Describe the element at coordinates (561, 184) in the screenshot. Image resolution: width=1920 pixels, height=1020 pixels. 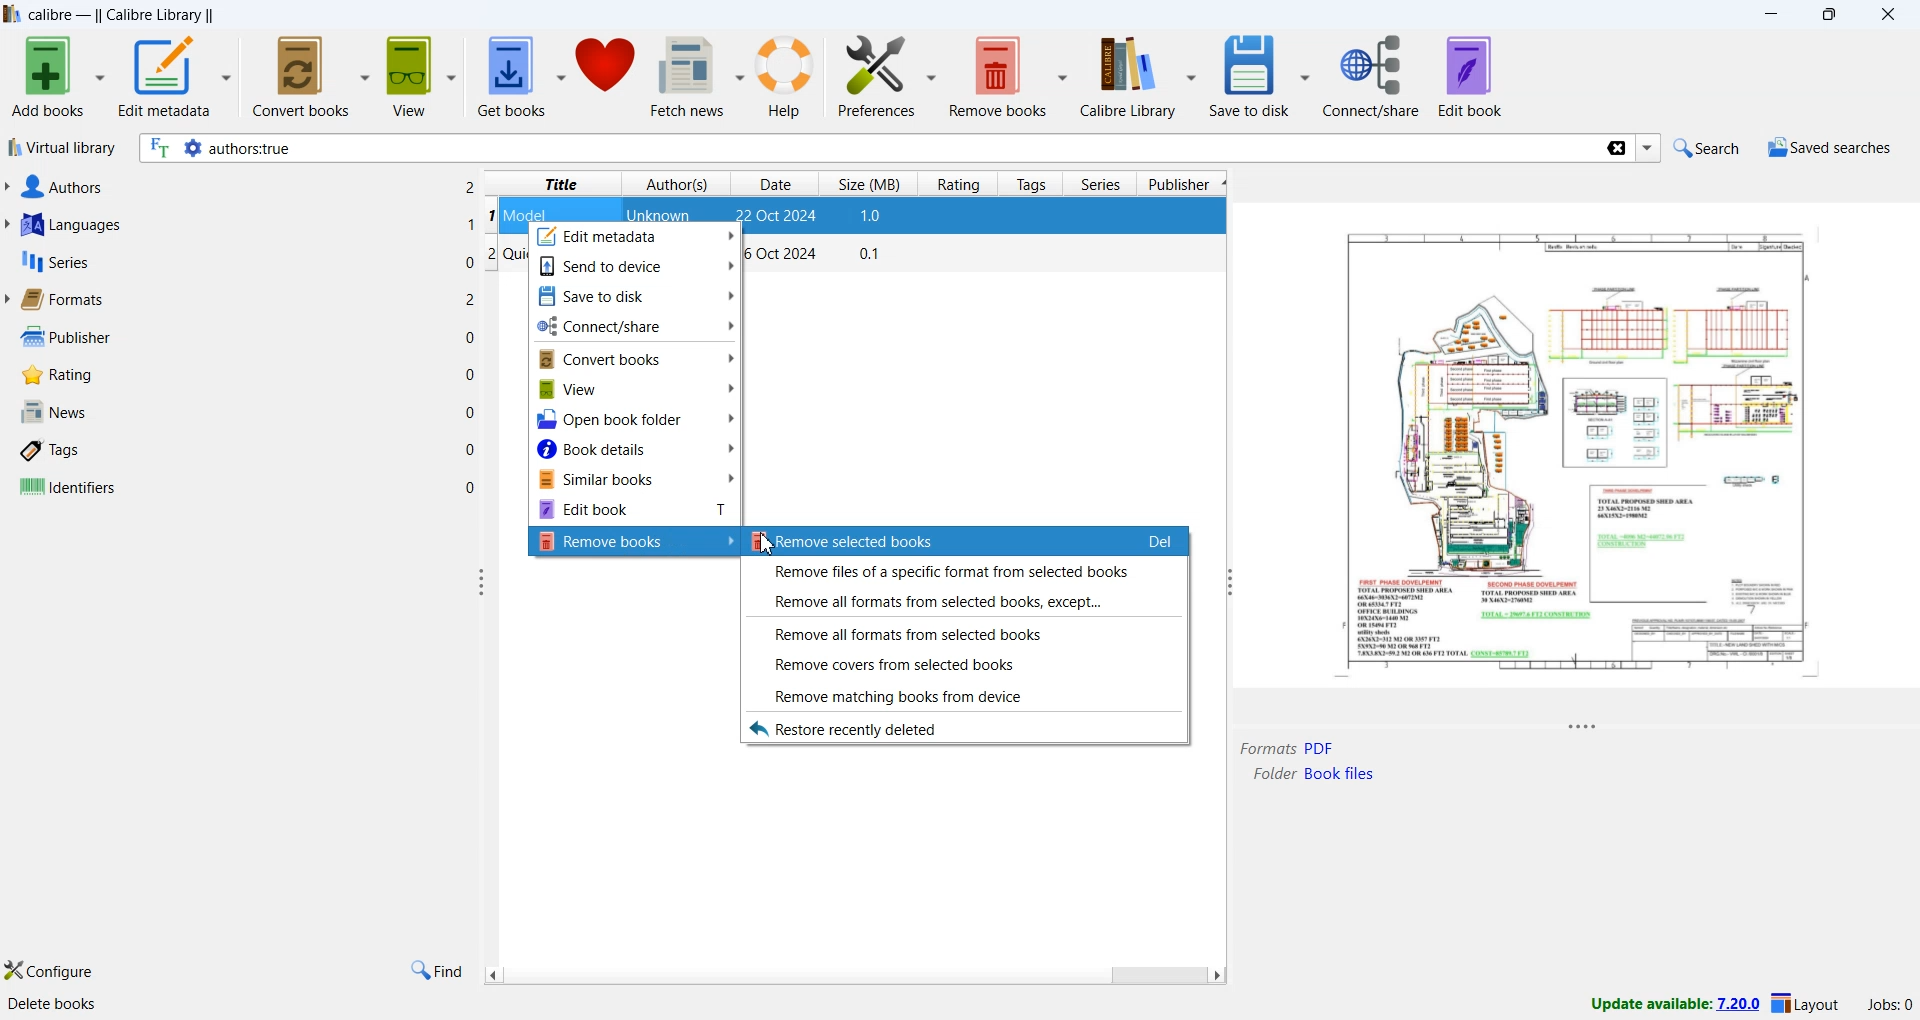
I see `title` at that location.